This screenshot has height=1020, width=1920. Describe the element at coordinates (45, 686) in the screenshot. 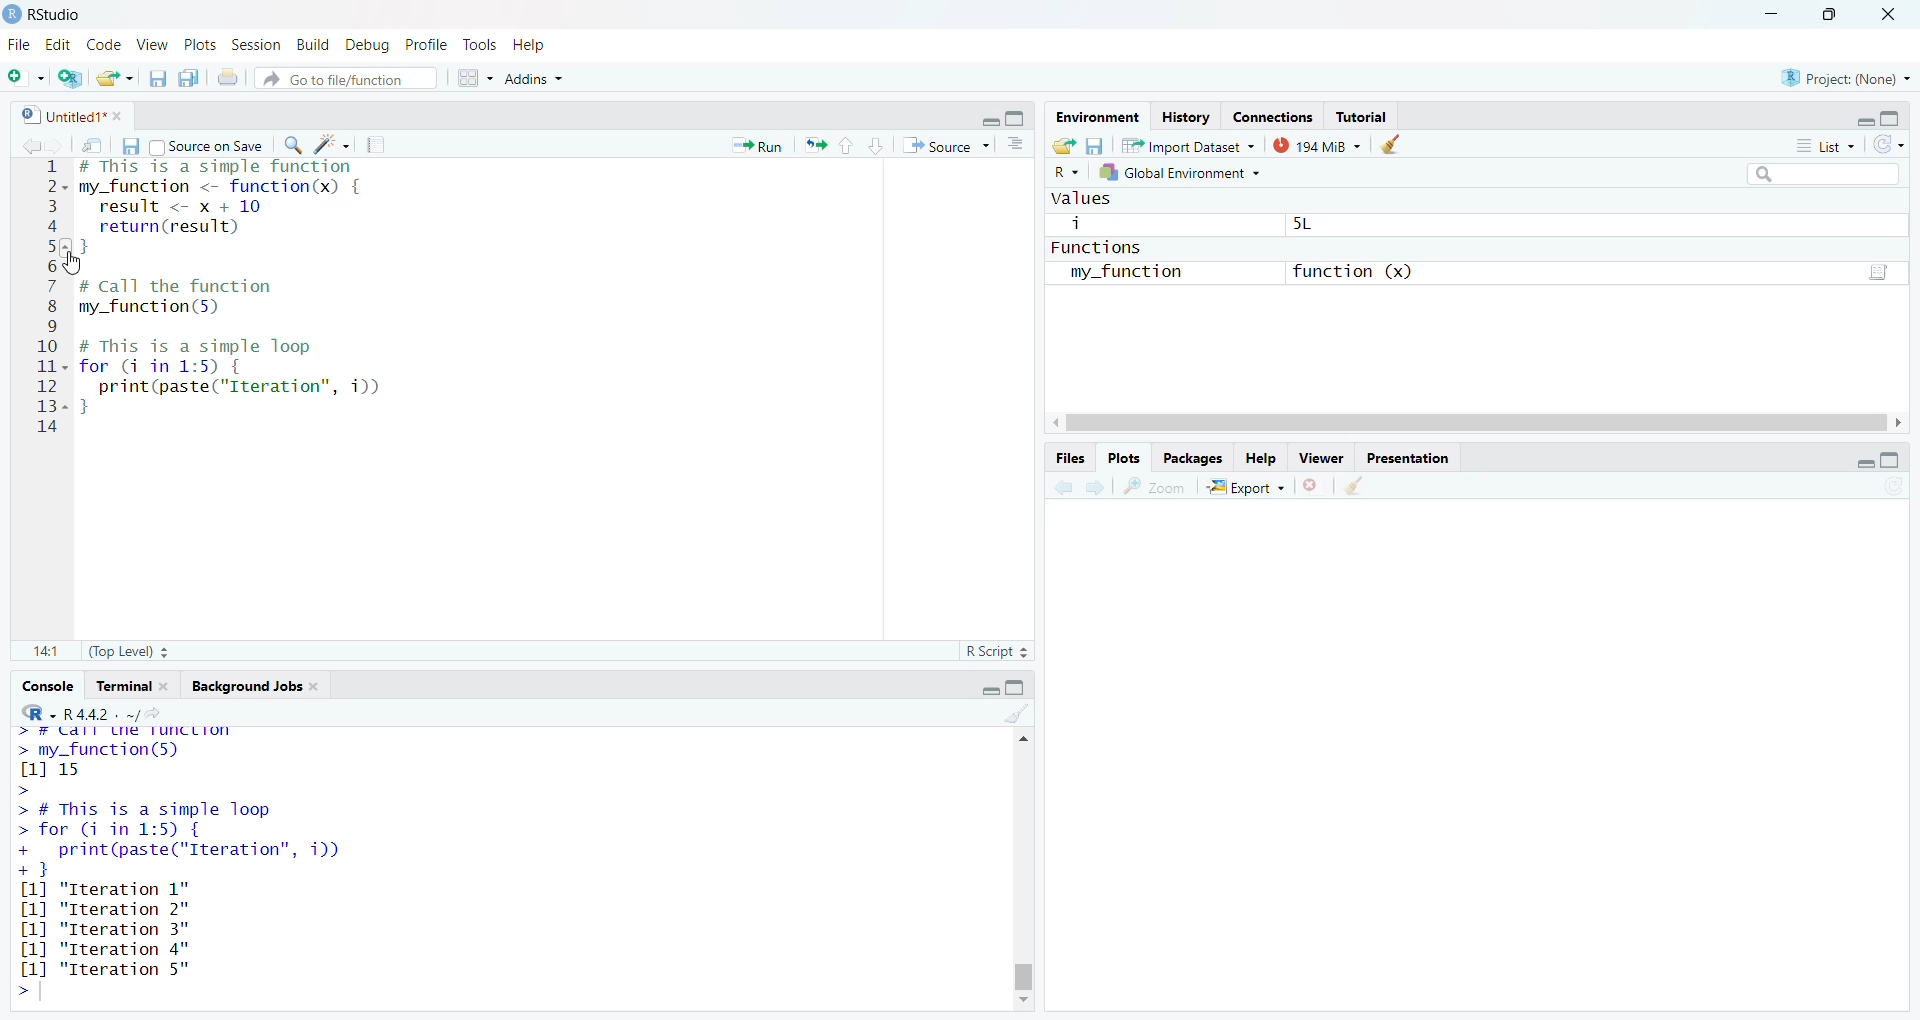

I see `console` at that location.